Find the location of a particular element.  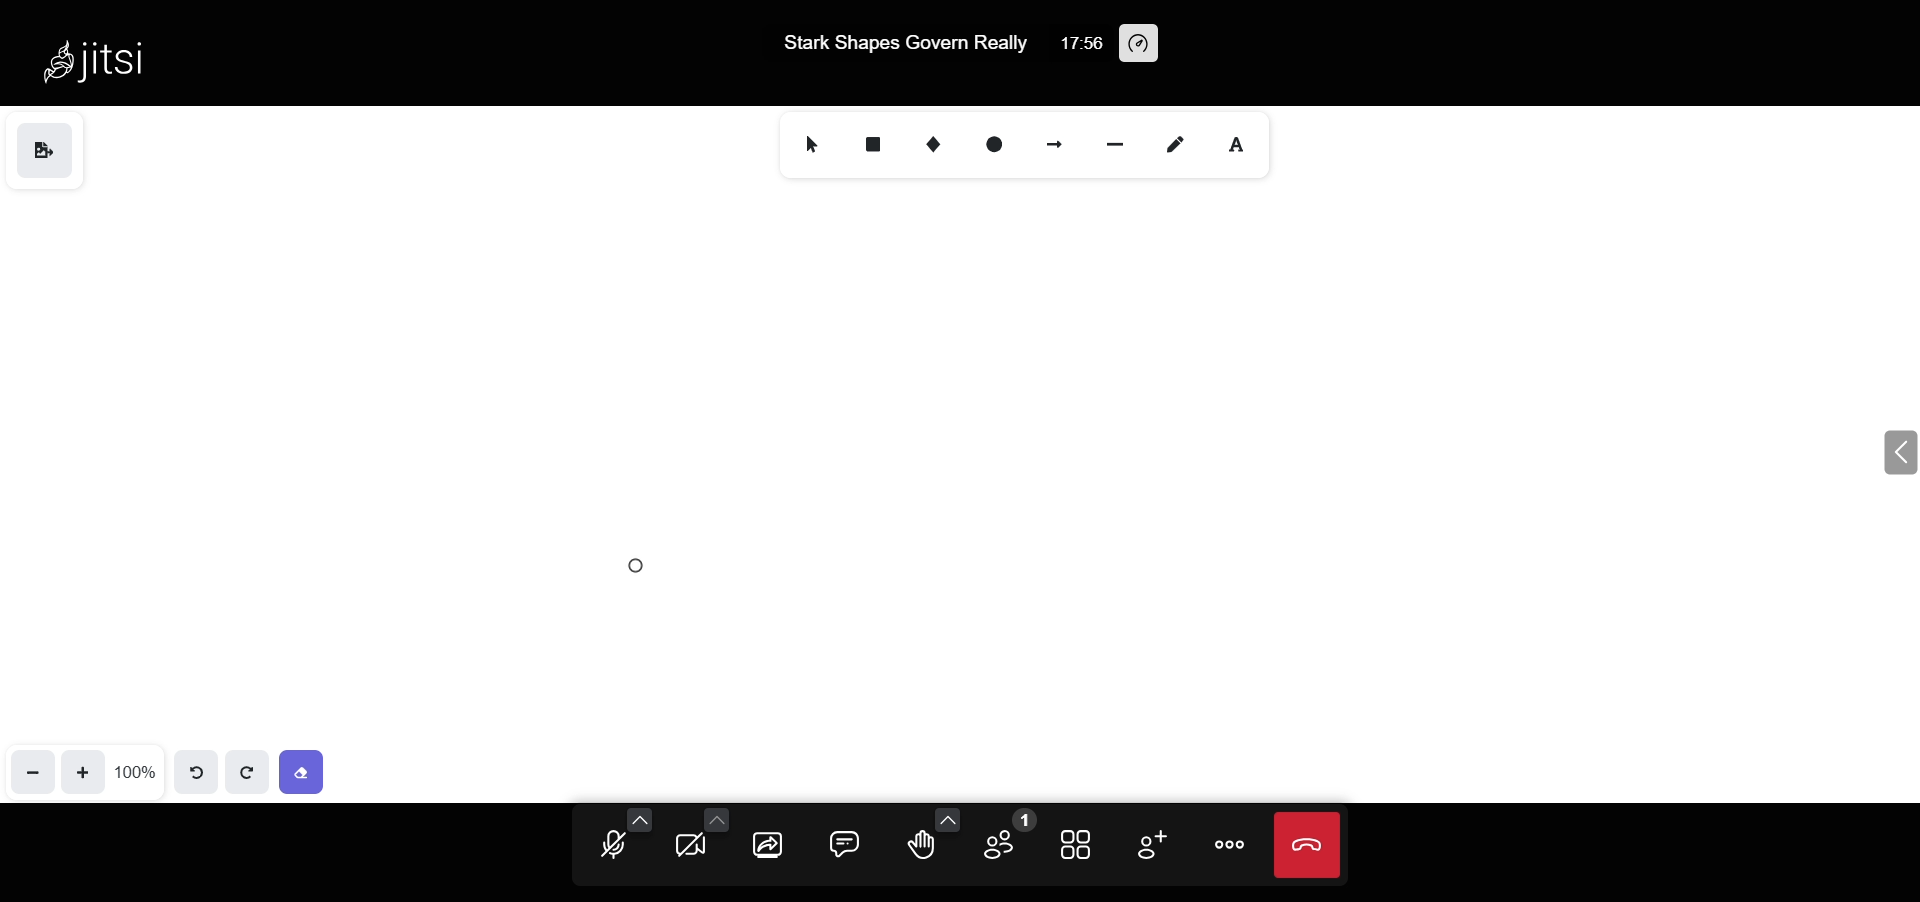

redo is located at coordinates (245, 771).